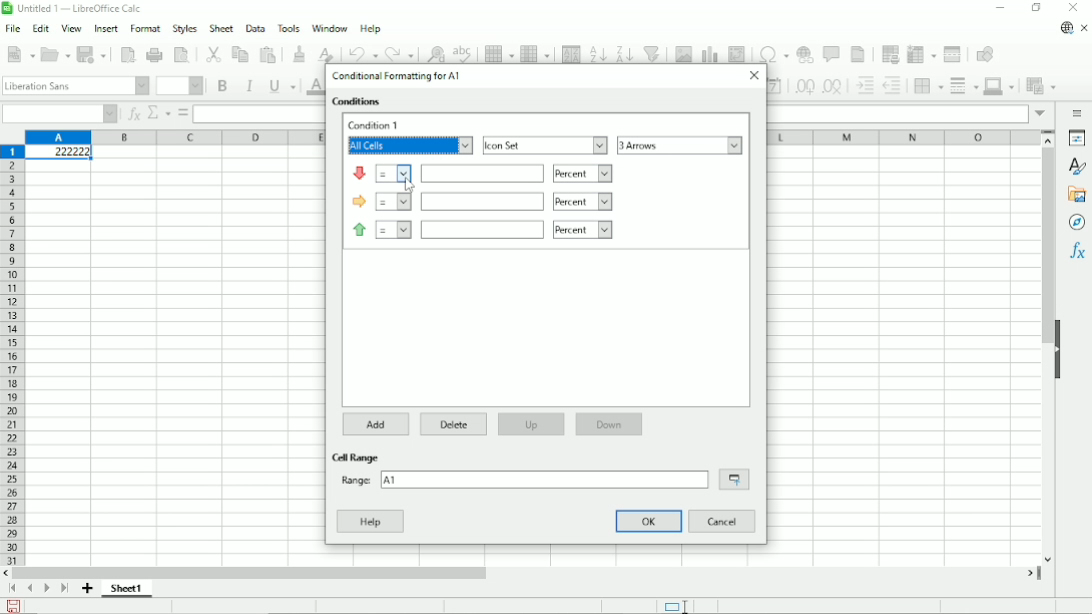  Describe the element at coordinates (396, 76) in the screenshot. I see `Conditional formatting for A1` at that location.